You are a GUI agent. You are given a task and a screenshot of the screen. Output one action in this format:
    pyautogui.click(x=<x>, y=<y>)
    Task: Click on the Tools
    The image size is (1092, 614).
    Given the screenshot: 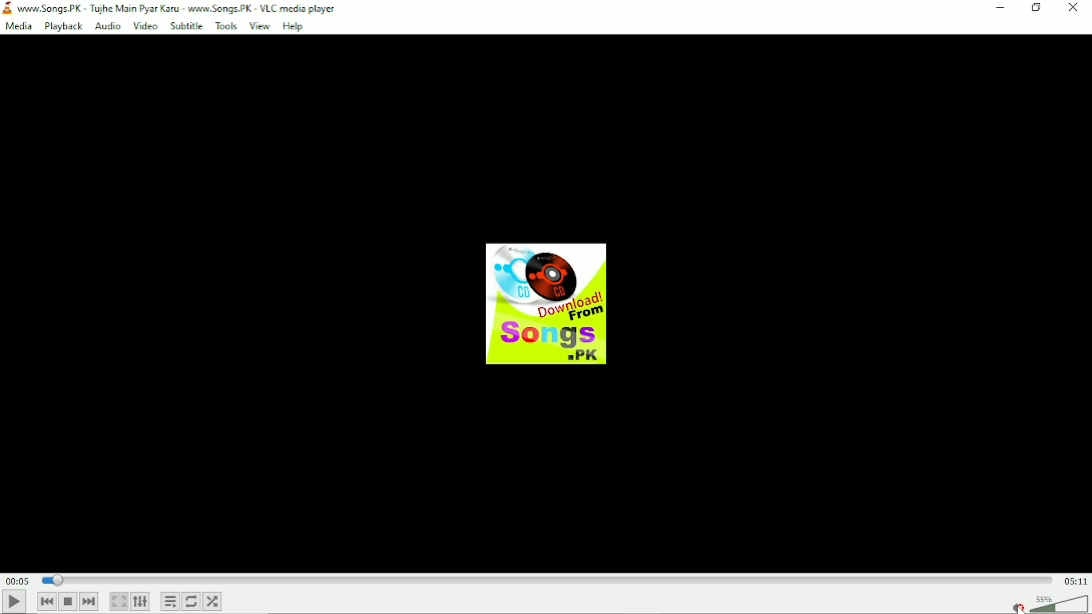 What is the action you would take?
    pyautogui.click(x=225, y=26)
    